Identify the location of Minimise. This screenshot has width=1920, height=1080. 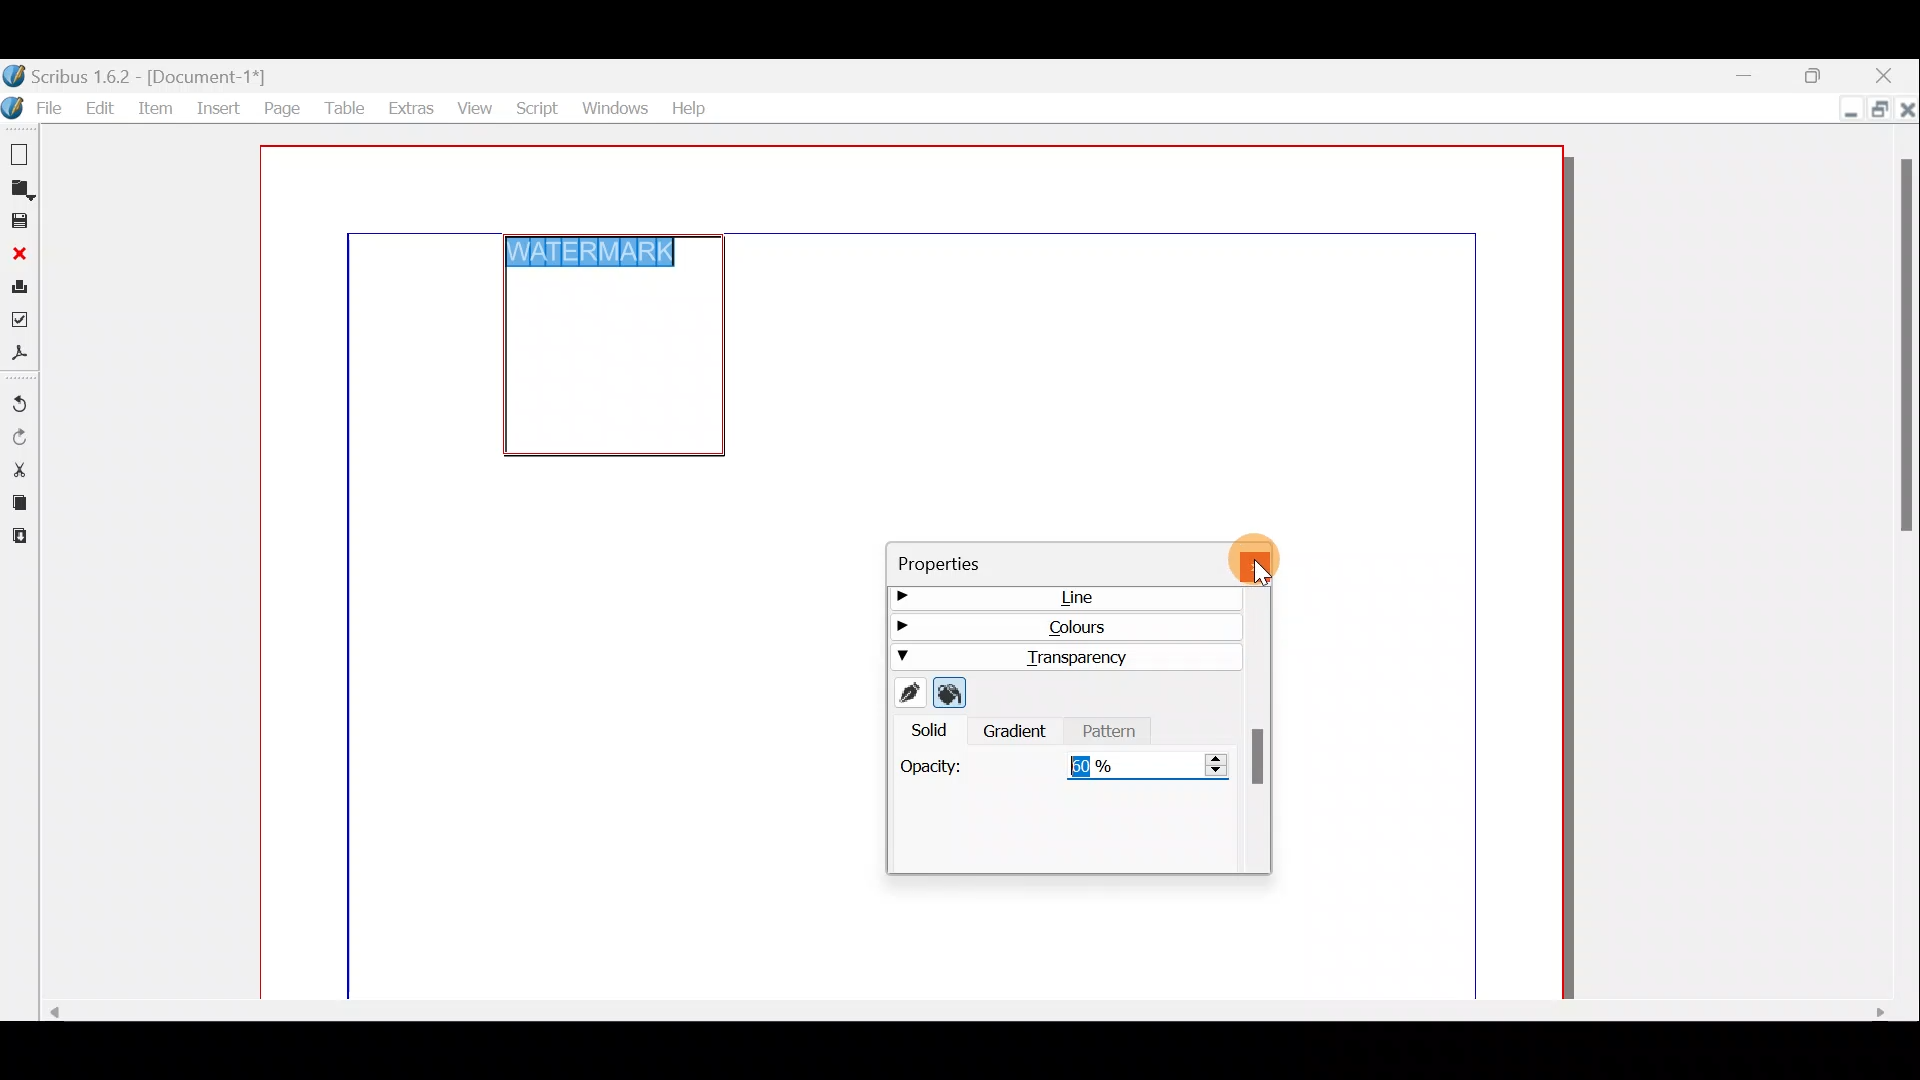
(1845, 110).